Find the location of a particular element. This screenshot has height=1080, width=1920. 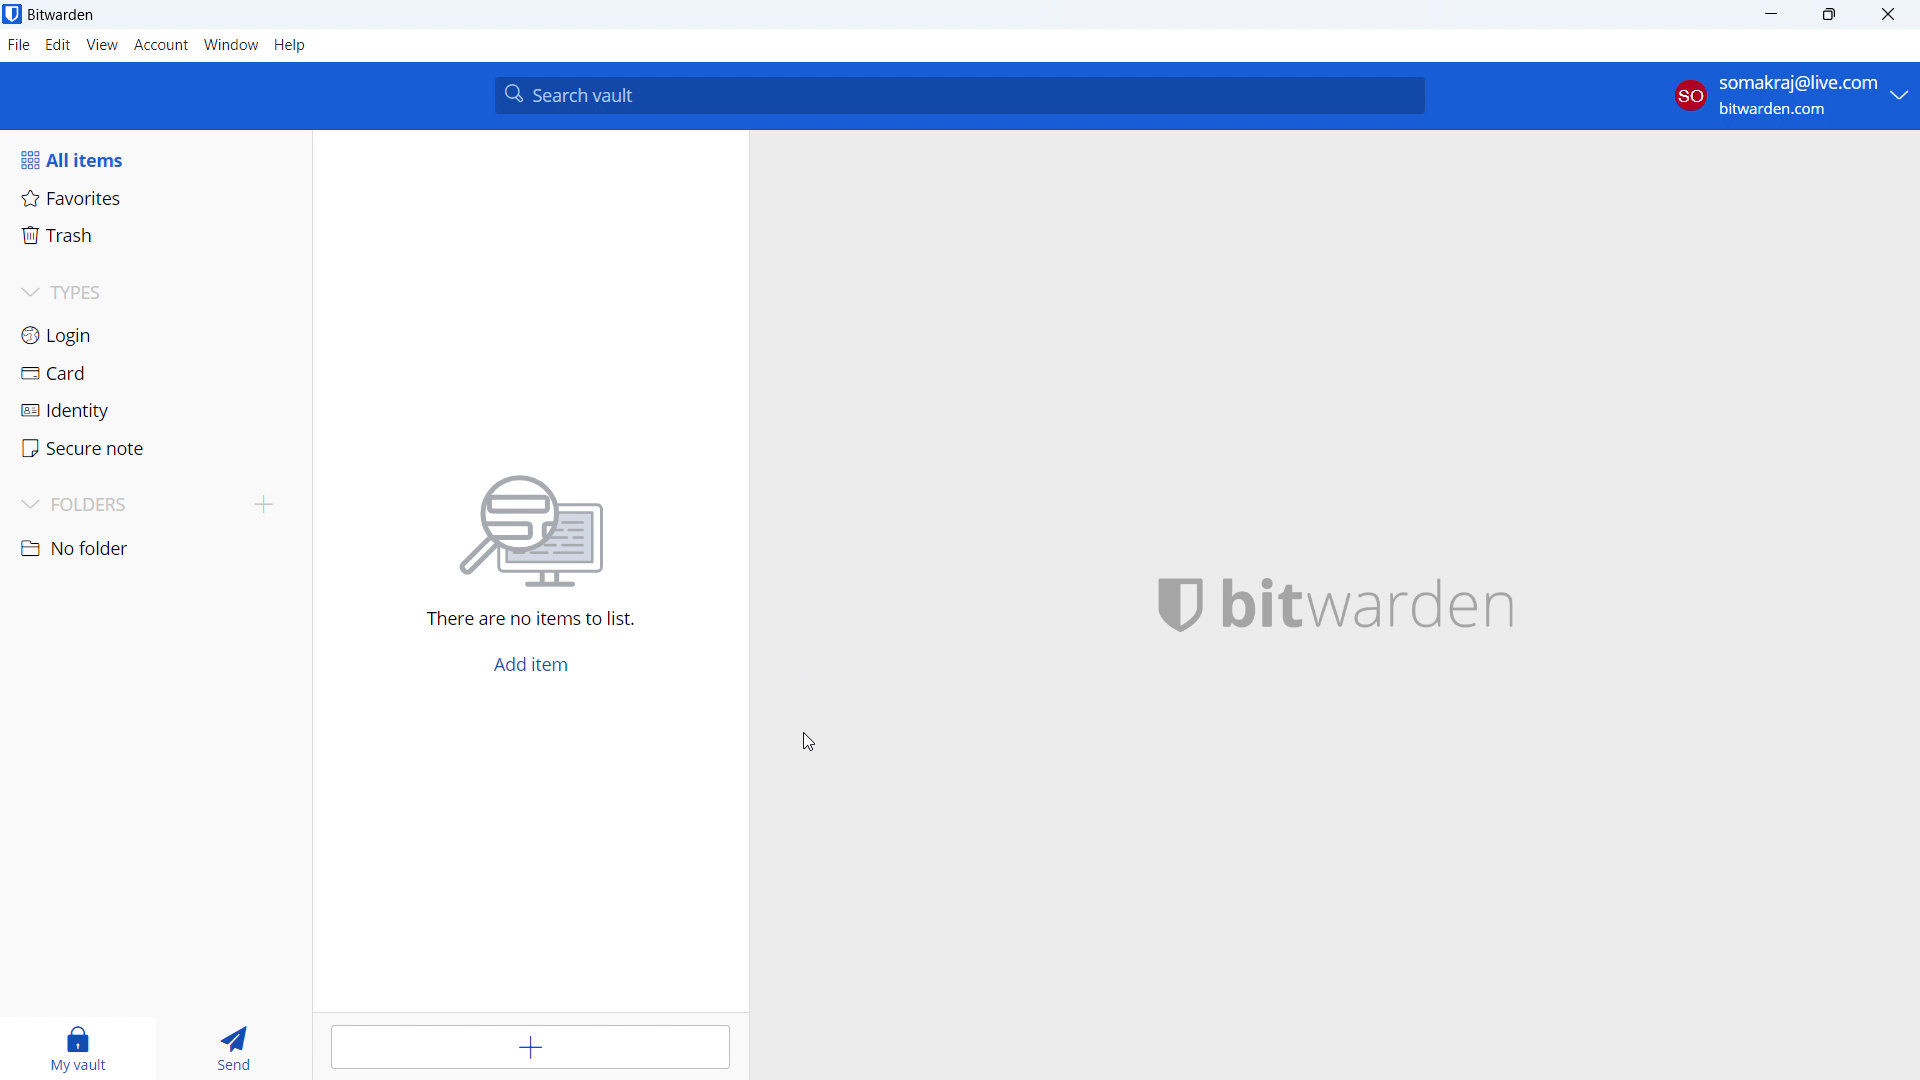

BITWARDEN is located at coordinates (1375, 600).